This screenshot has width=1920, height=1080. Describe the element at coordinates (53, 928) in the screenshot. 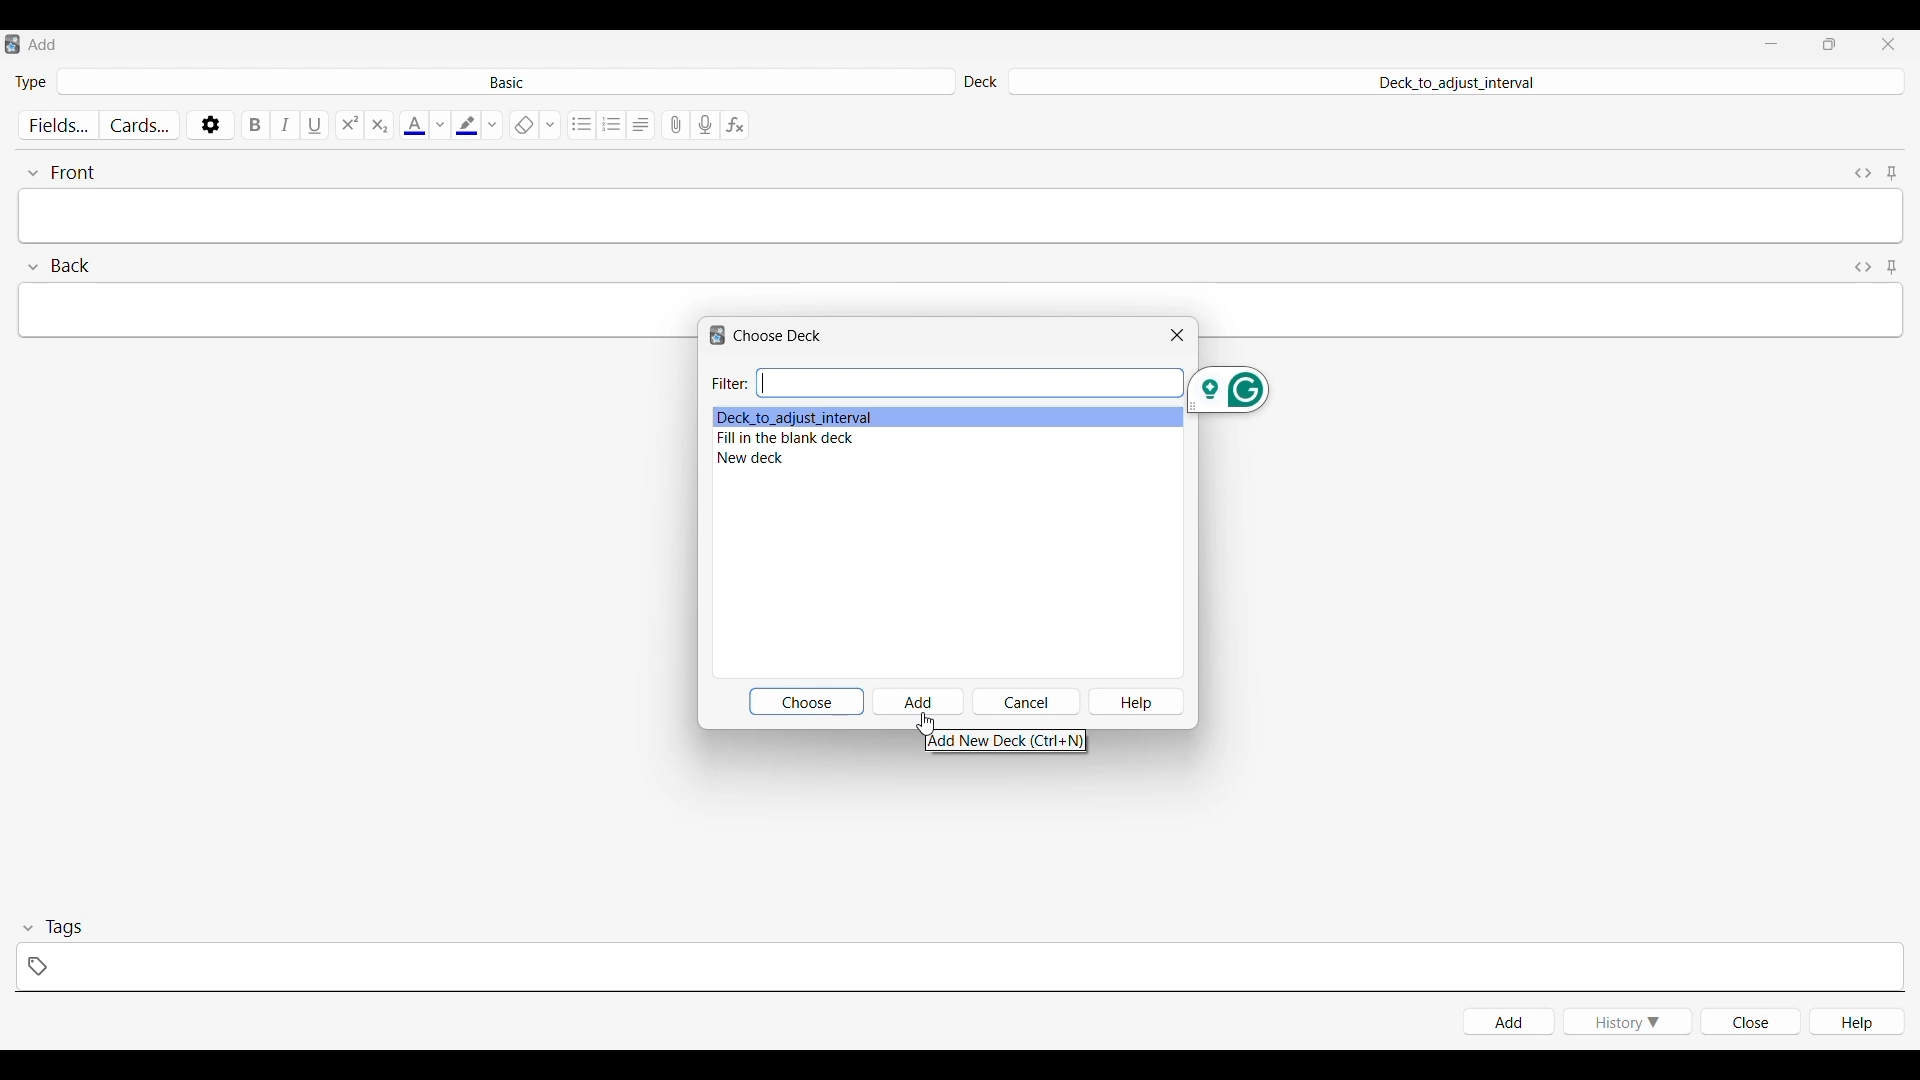

I see `Collapse tags` at that location.